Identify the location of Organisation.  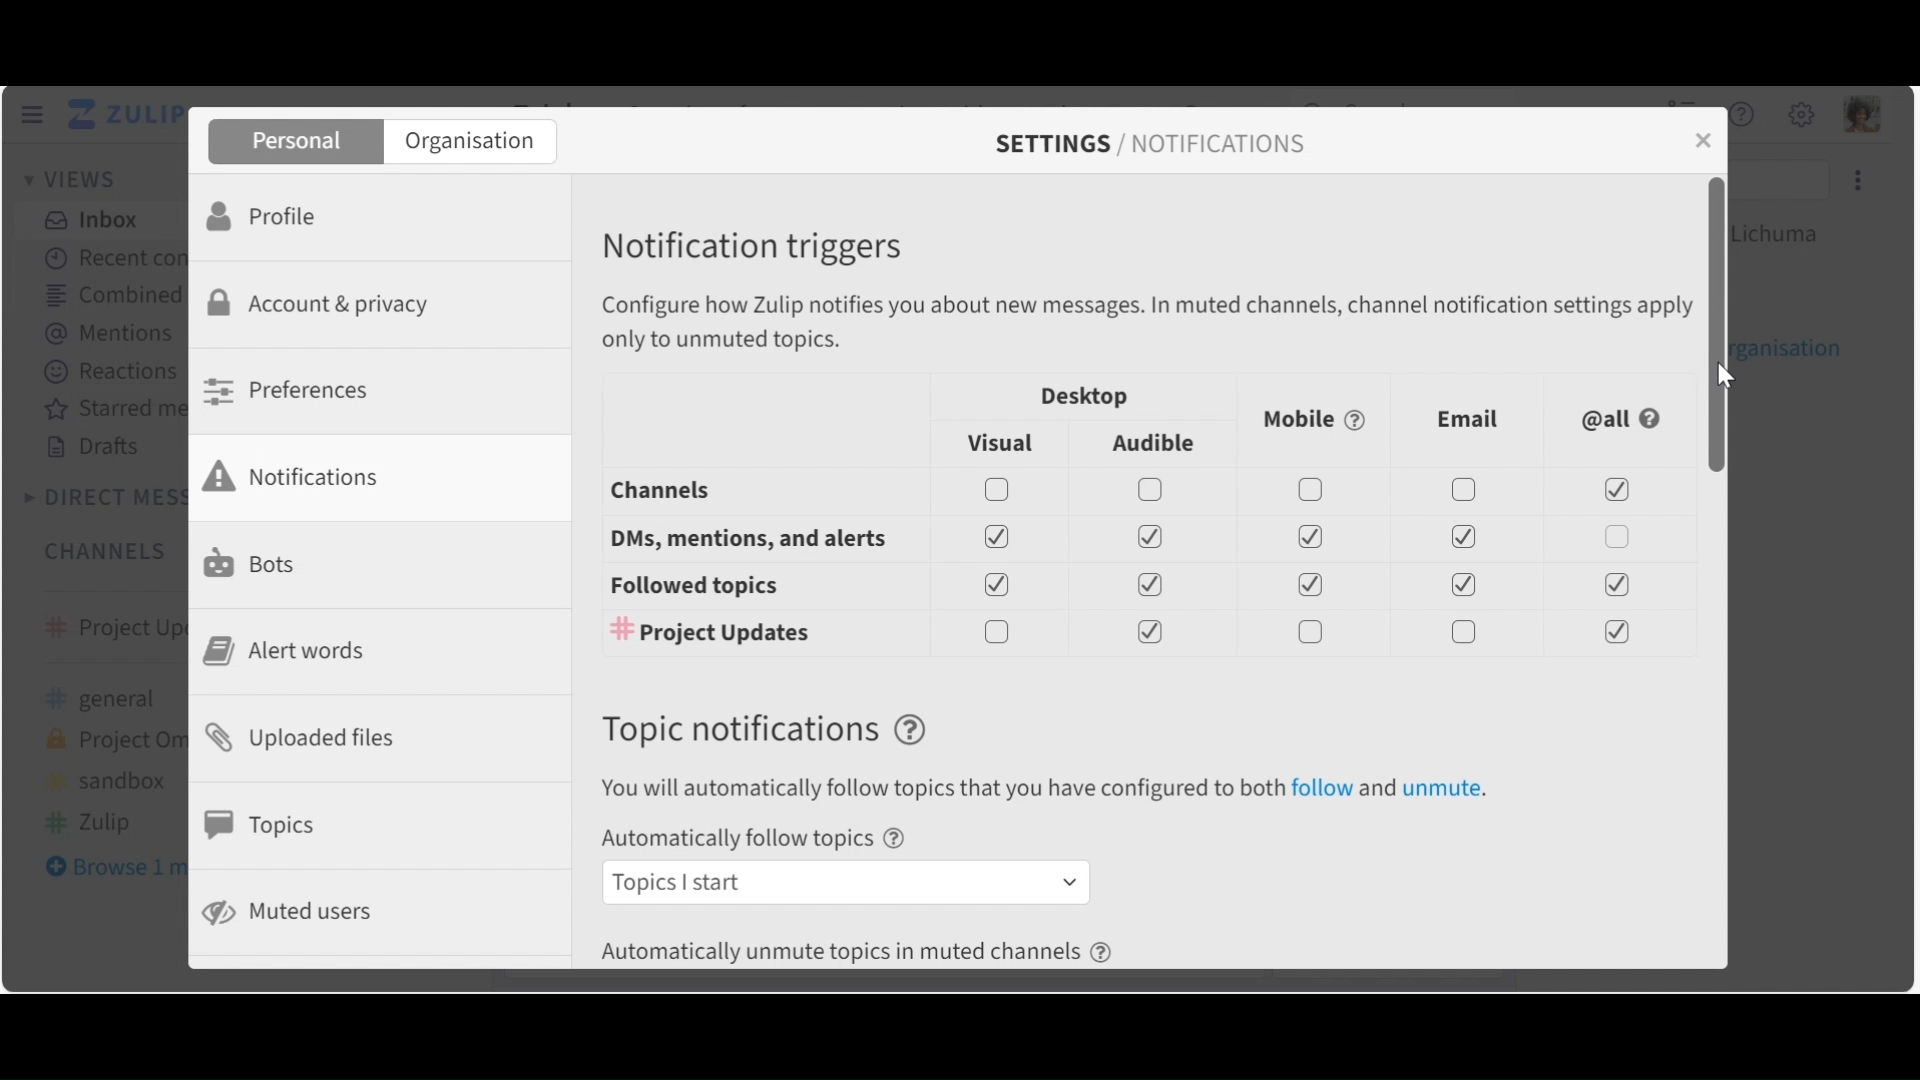
(470, 143).